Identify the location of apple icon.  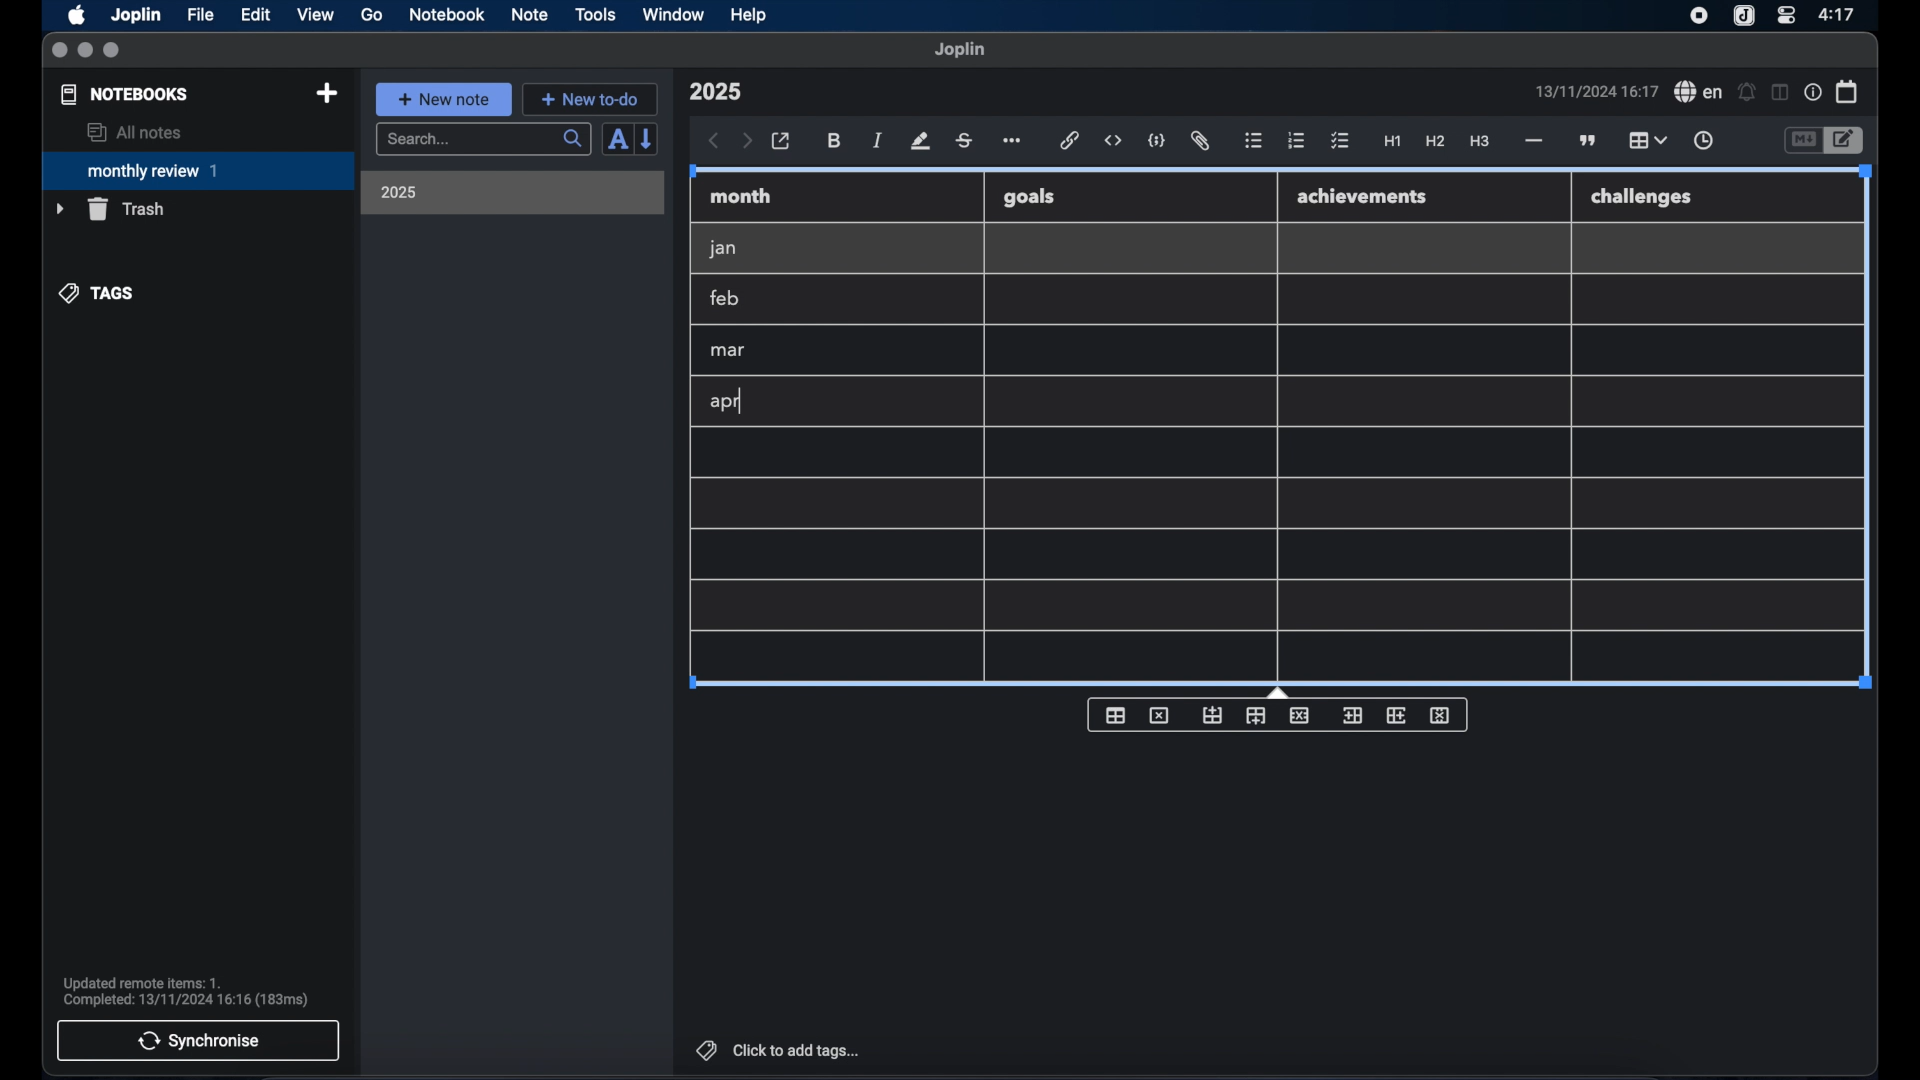
(75, 15).